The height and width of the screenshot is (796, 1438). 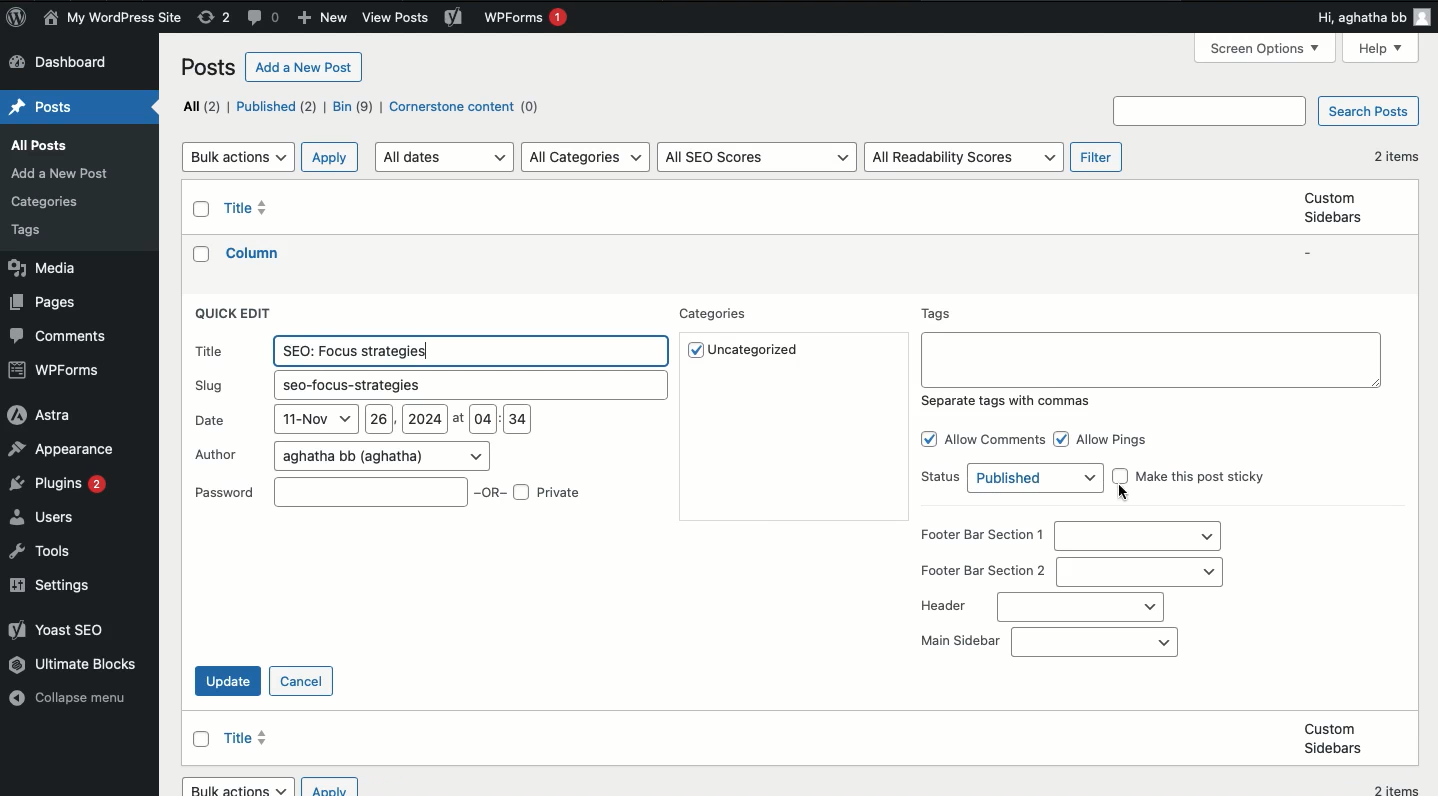 What do you see at coordinates (693, 351) in the screenshot?
I see `Checkbox` at bounding box center [693, 351].